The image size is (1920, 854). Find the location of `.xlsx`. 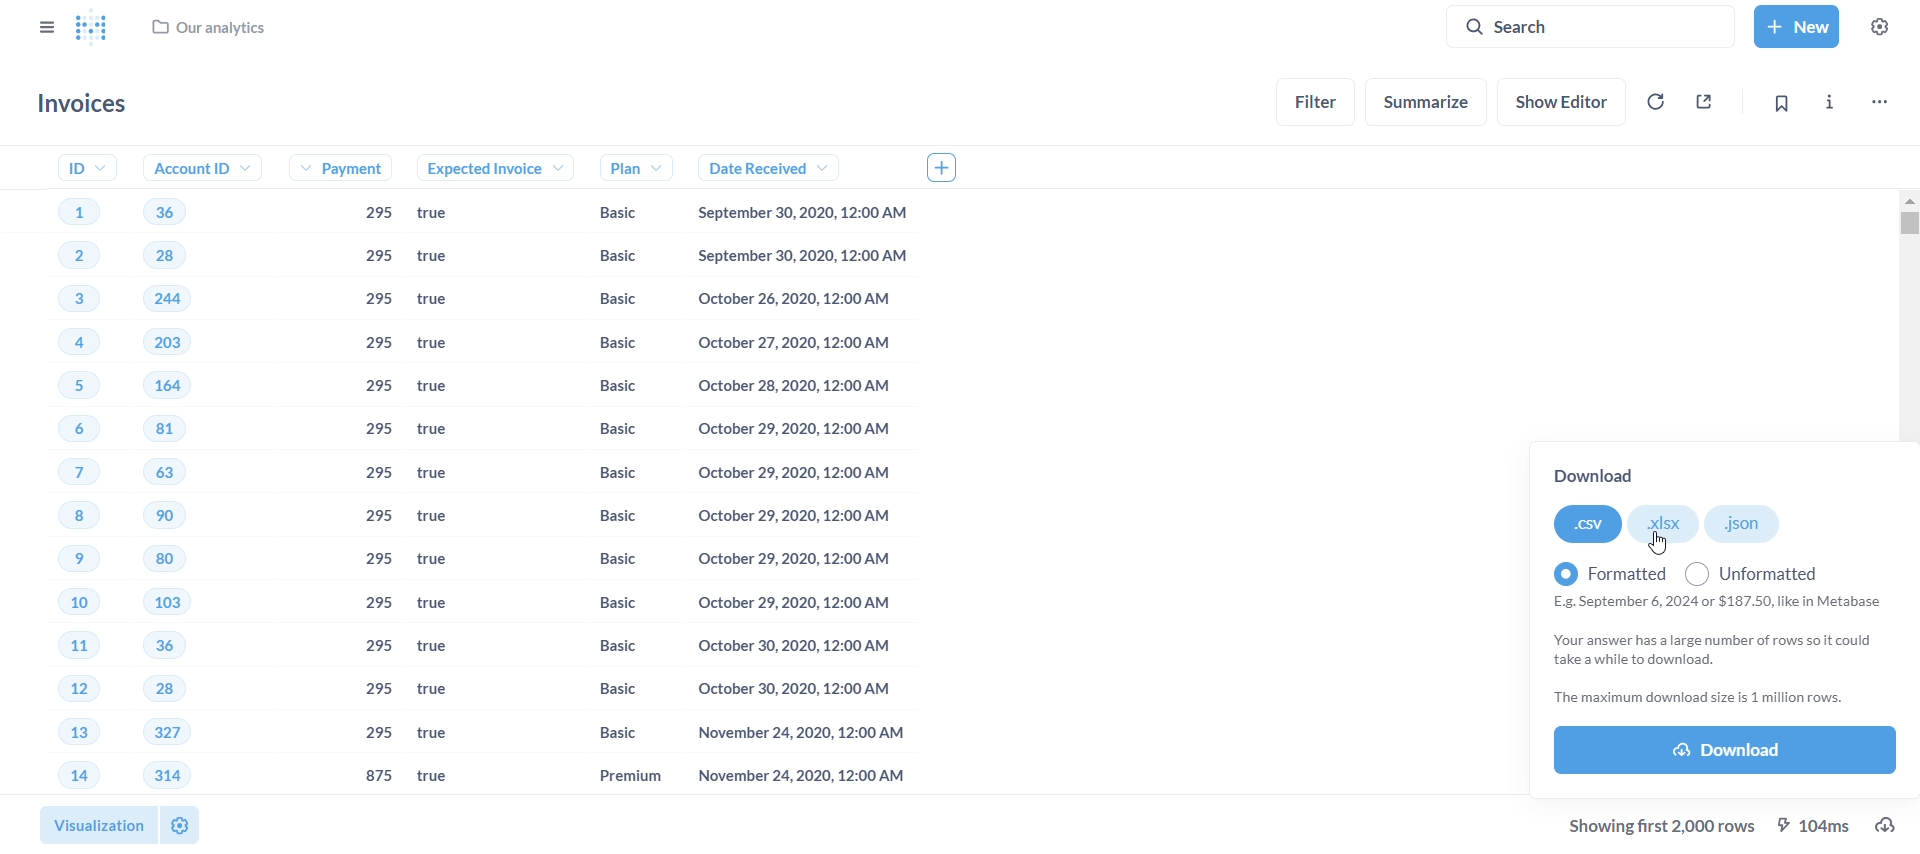

.xlsx is located at coordinates (1668, 523).